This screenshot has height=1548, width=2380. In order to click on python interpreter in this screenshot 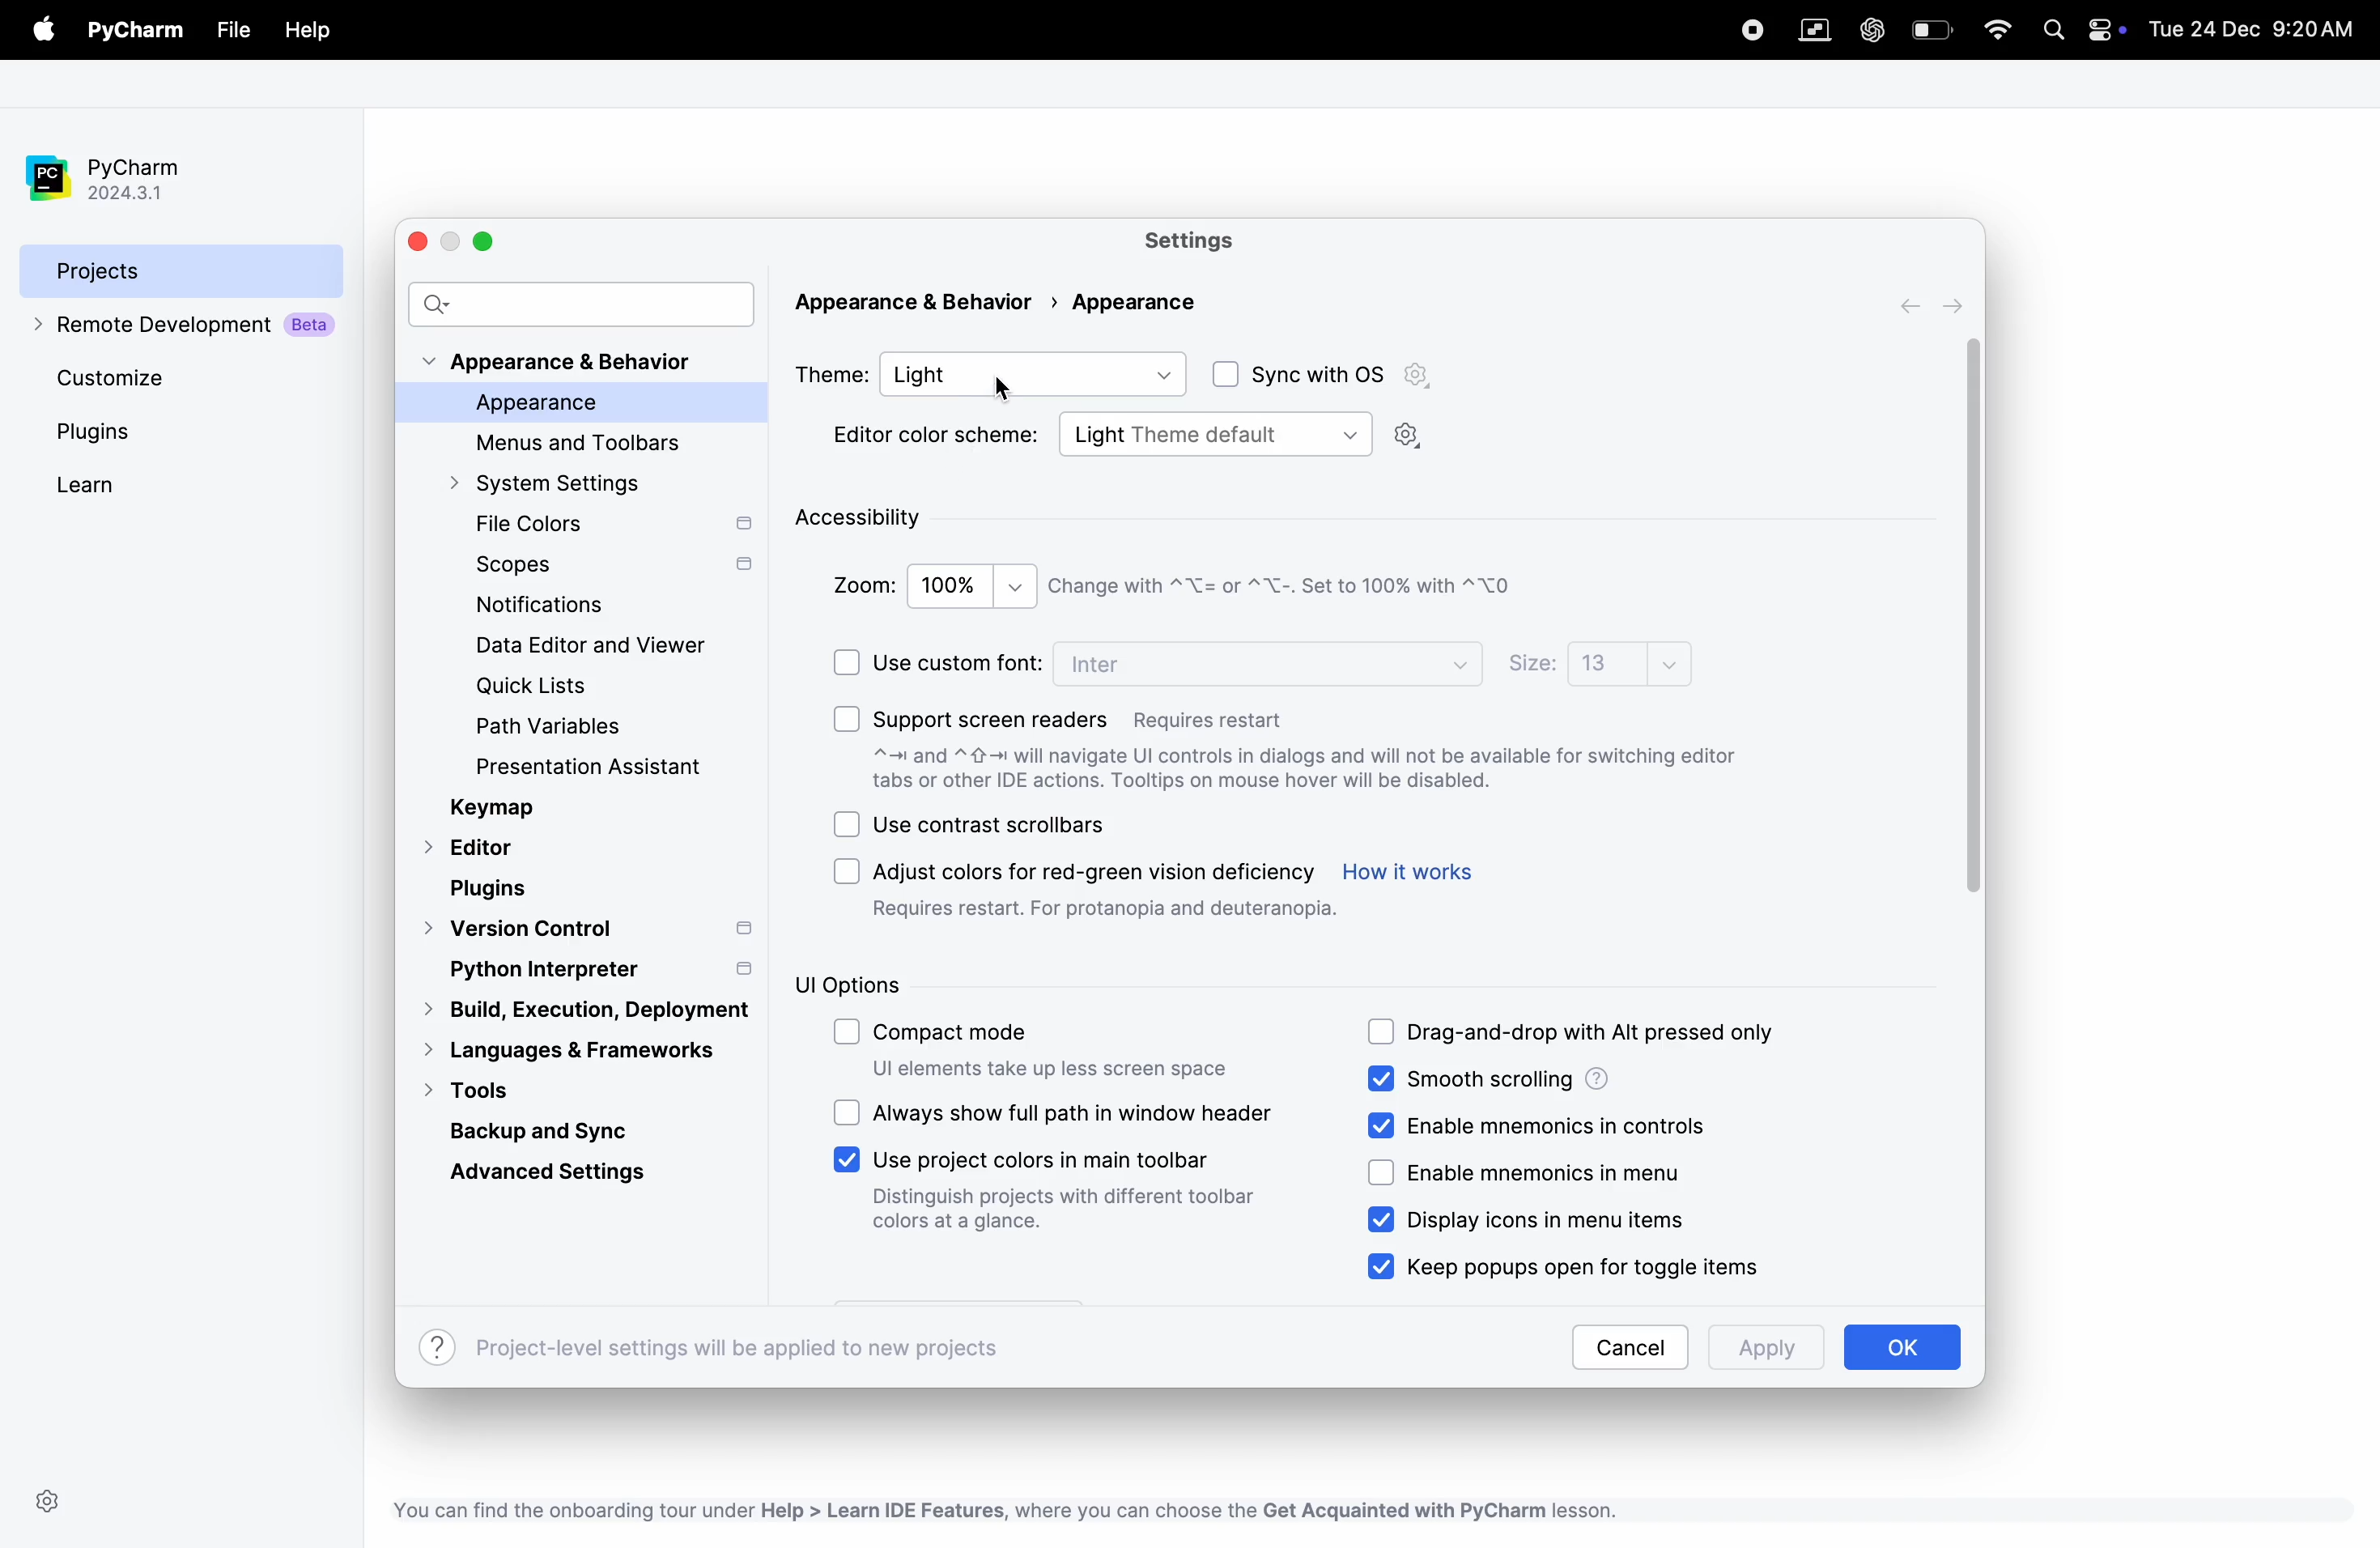, I will do `click(596, 969)`.